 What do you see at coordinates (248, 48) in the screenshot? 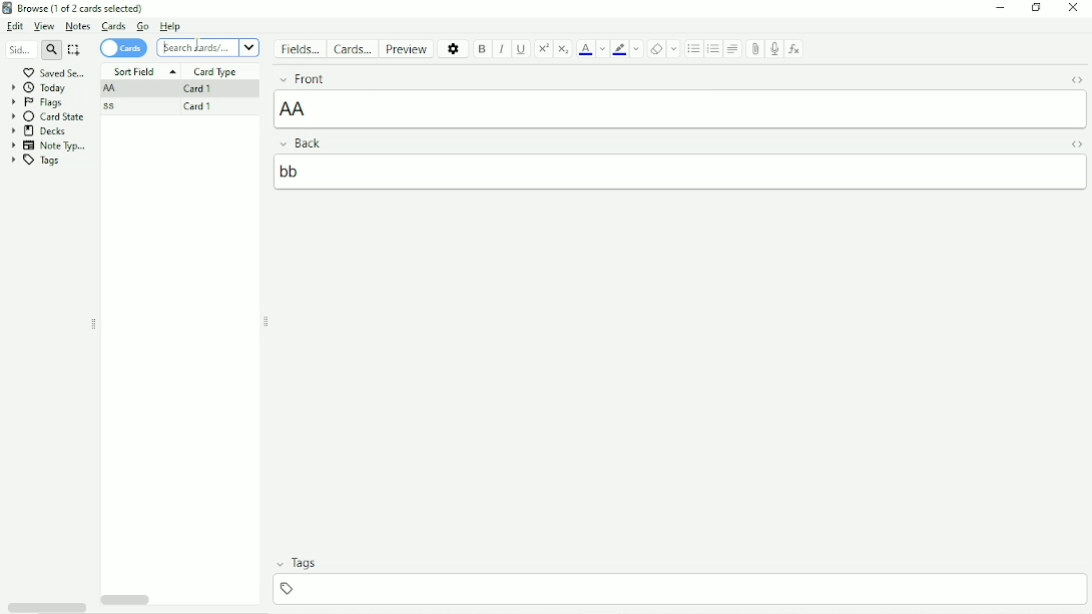
I see `search options` at bounding box center [248, 48].